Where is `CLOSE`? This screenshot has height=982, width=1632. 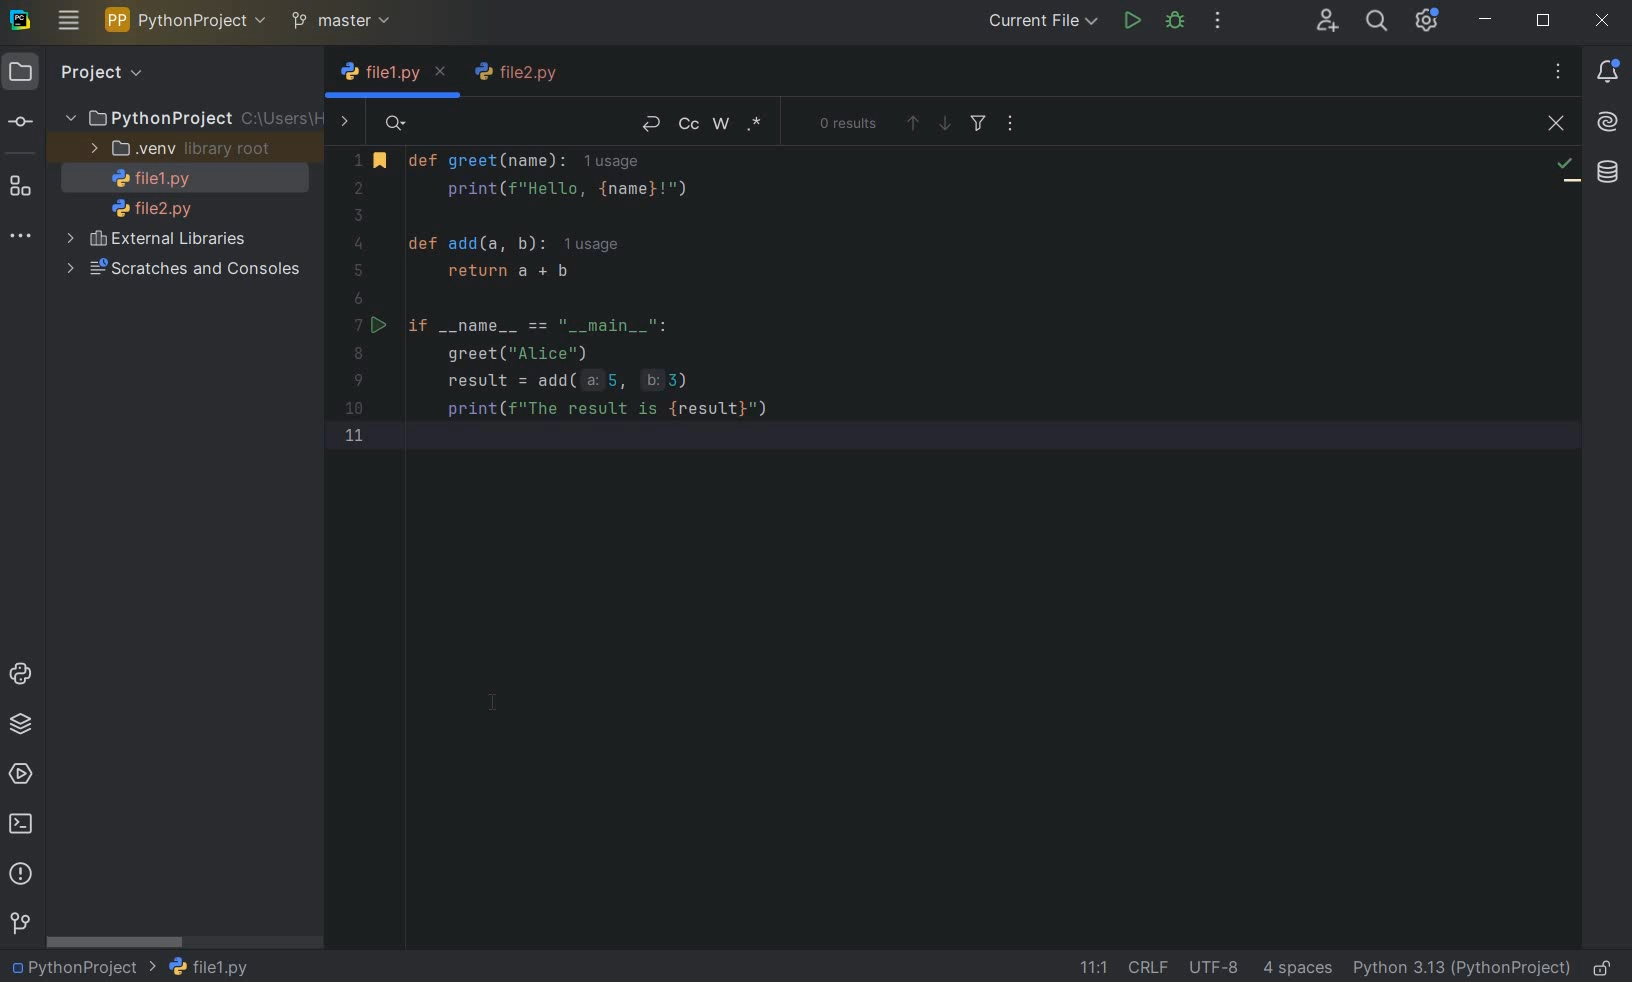
CLOSE is located at coordinates (1606, 19).